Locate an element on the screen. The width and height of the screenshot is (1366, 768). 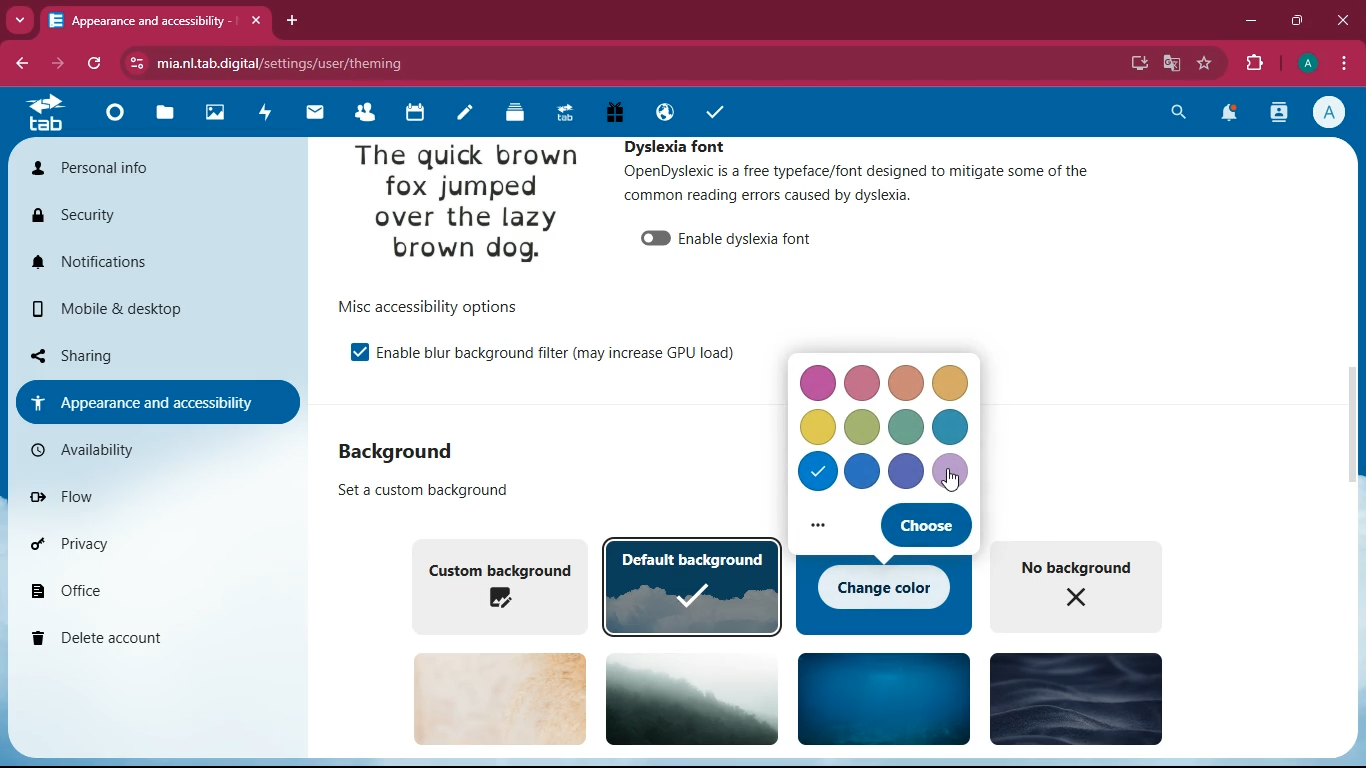
OpenDyslexic is a free typeface/font designed to mitigate some of the  common reading errors caused by dyslexia. is located at coordinates (881, 191).